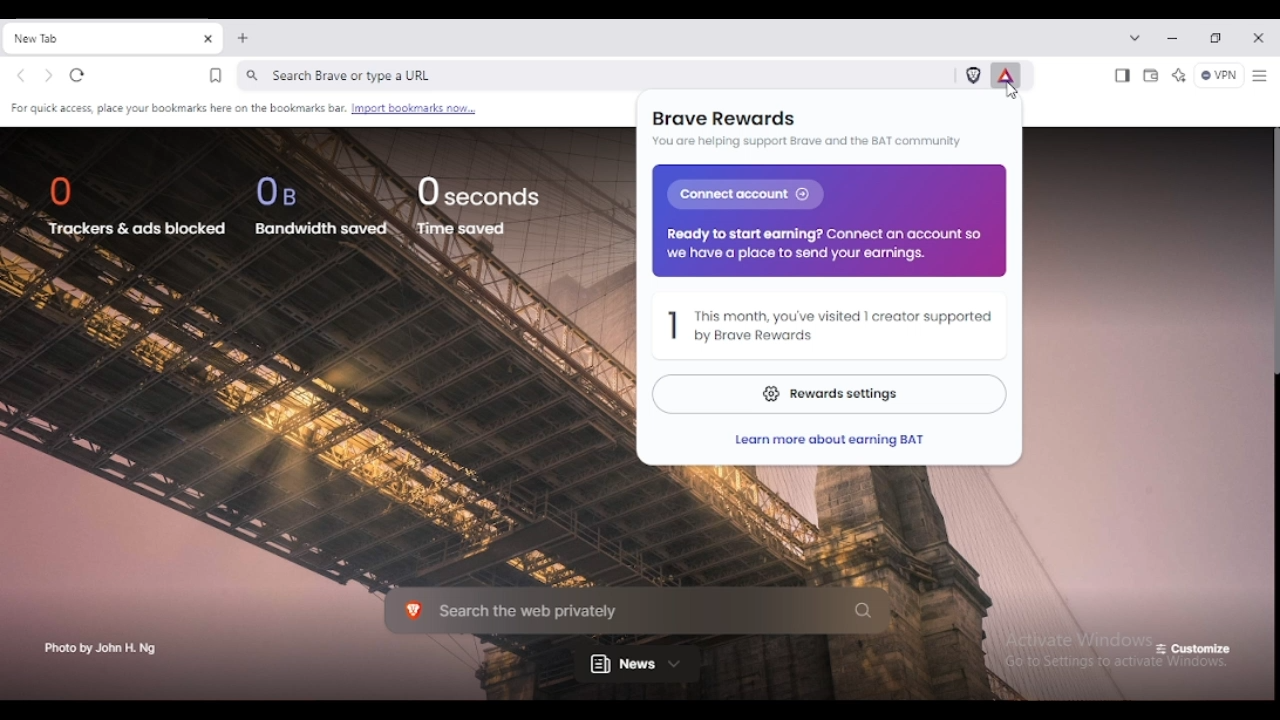 This screenshot has width=1280, height=720. Describe the element at coordinates (1135, 37) in the screenshot. I see `search tabs` at that location.